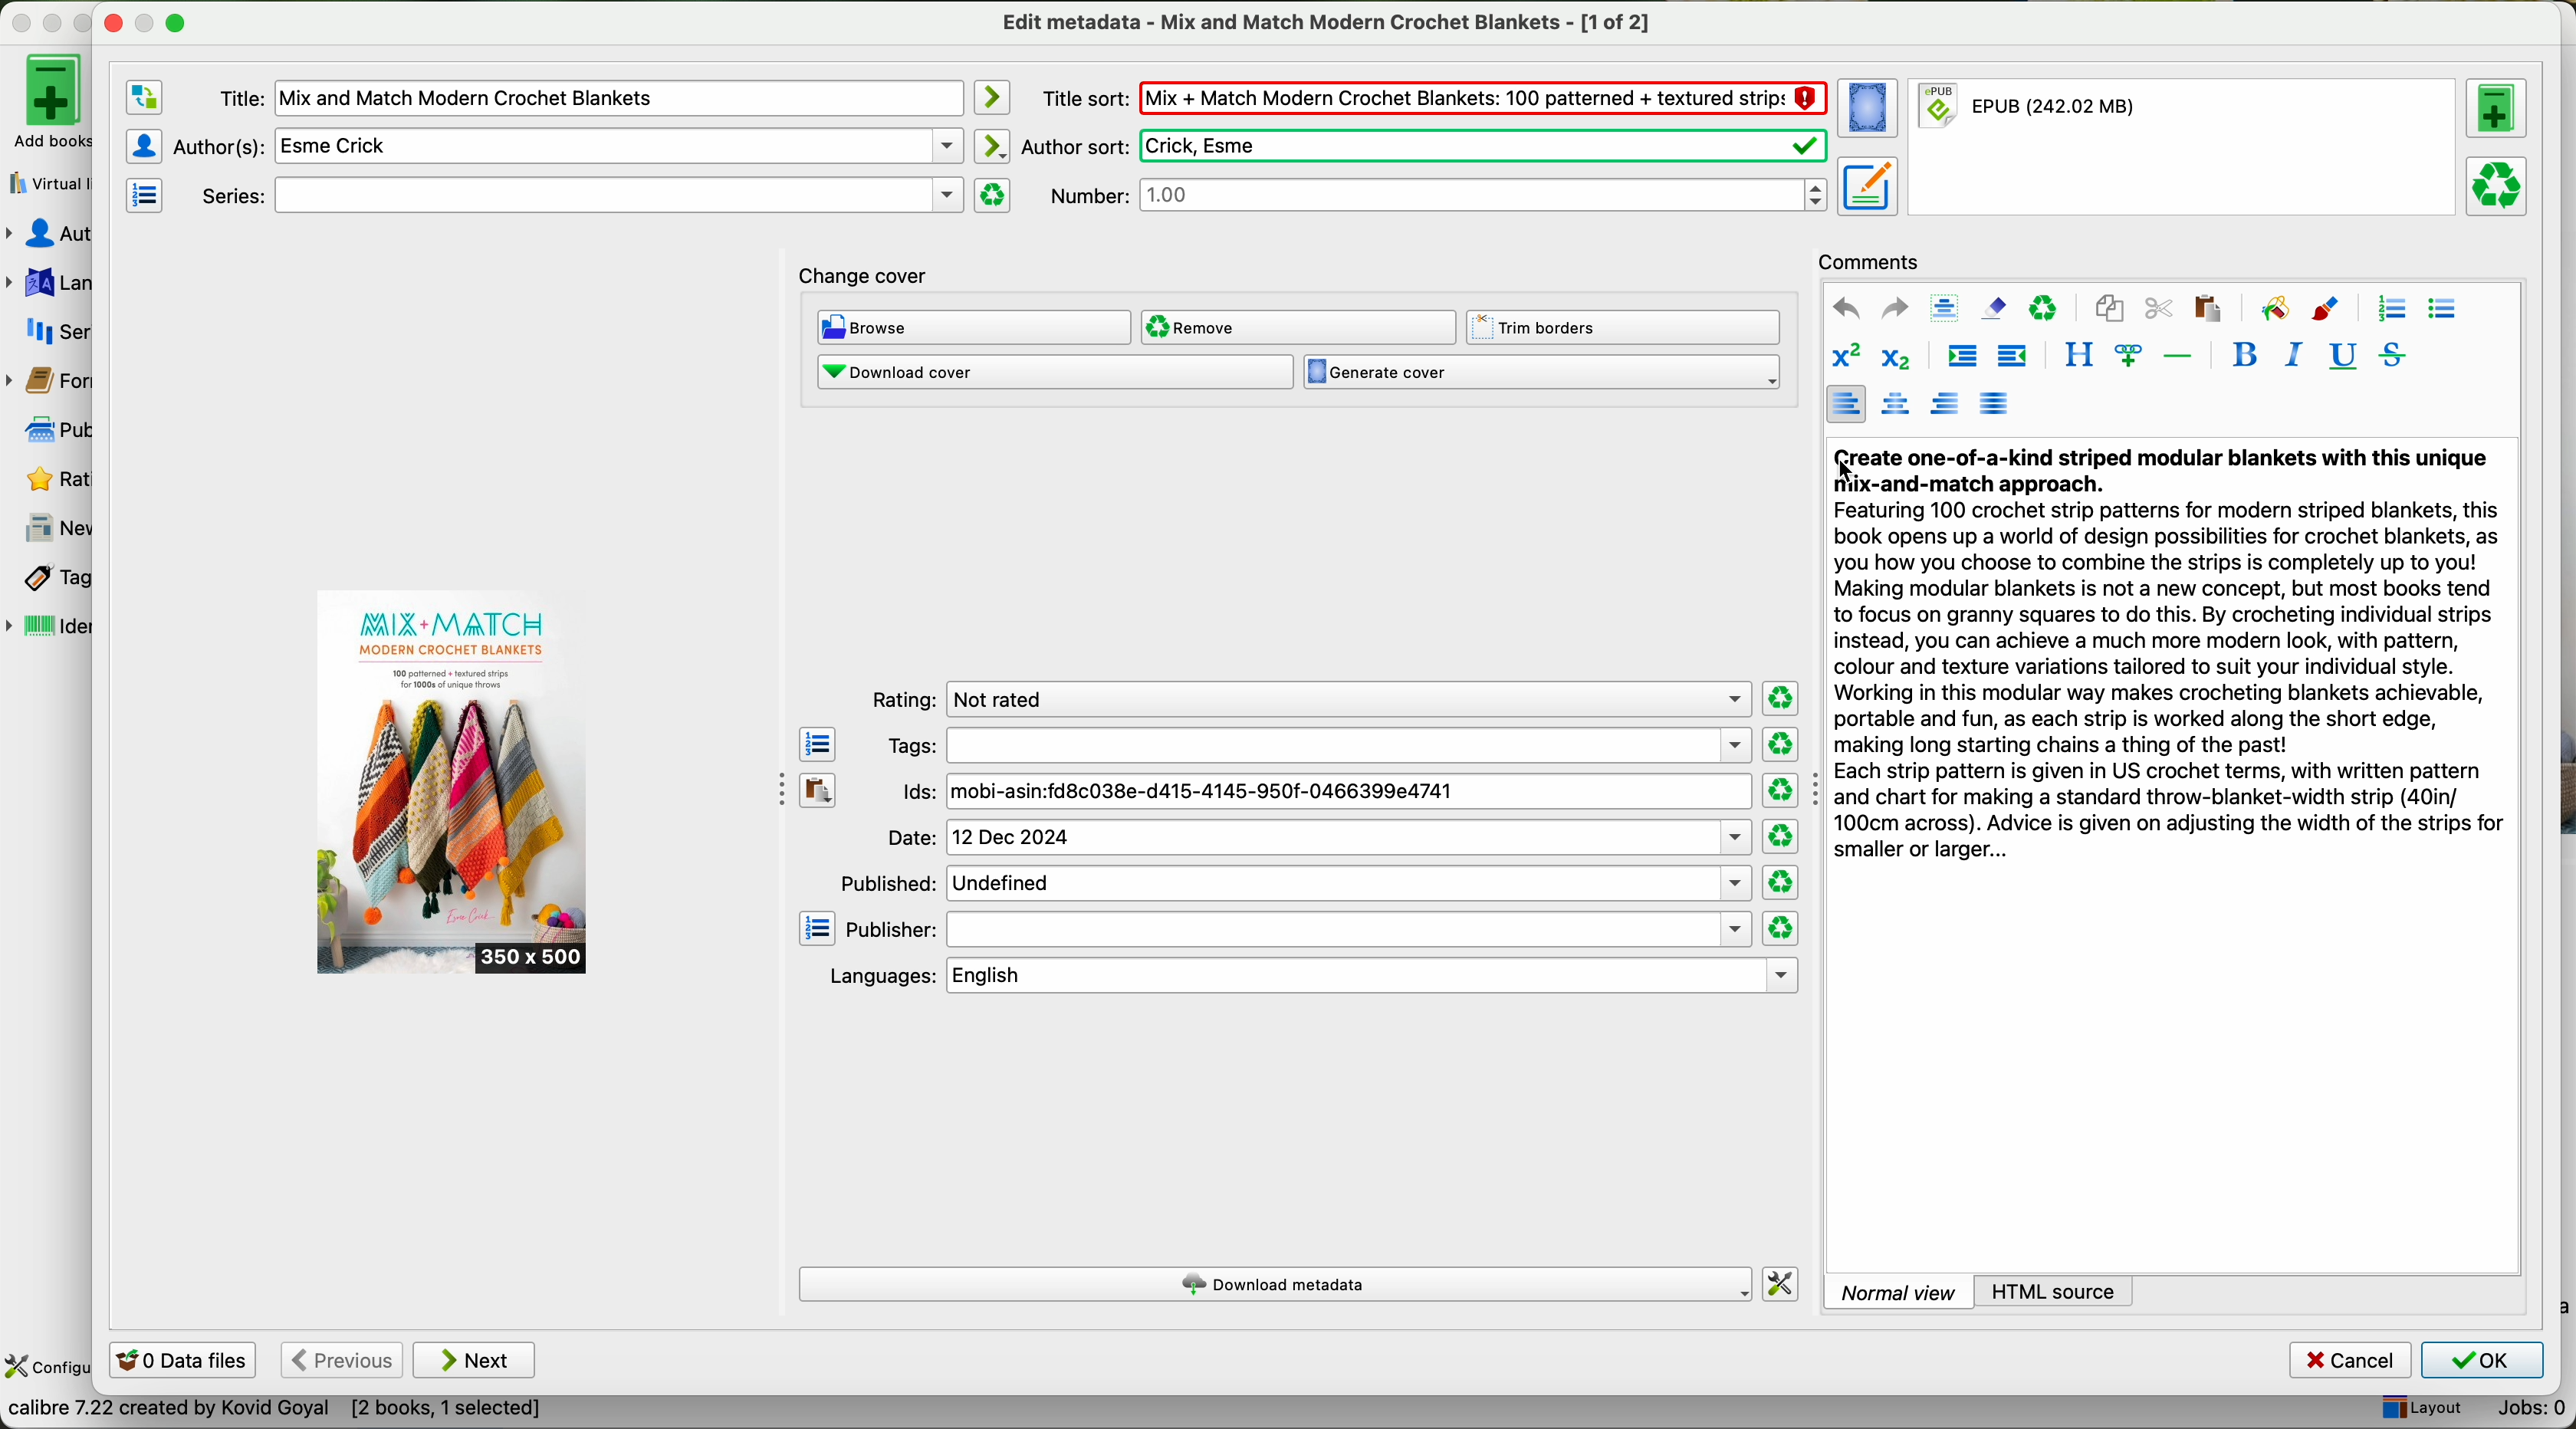 The image size is (2576, 1429). Describe the element at coordinates (1994, 402) in the screenshot. I see `align justified` at that location.